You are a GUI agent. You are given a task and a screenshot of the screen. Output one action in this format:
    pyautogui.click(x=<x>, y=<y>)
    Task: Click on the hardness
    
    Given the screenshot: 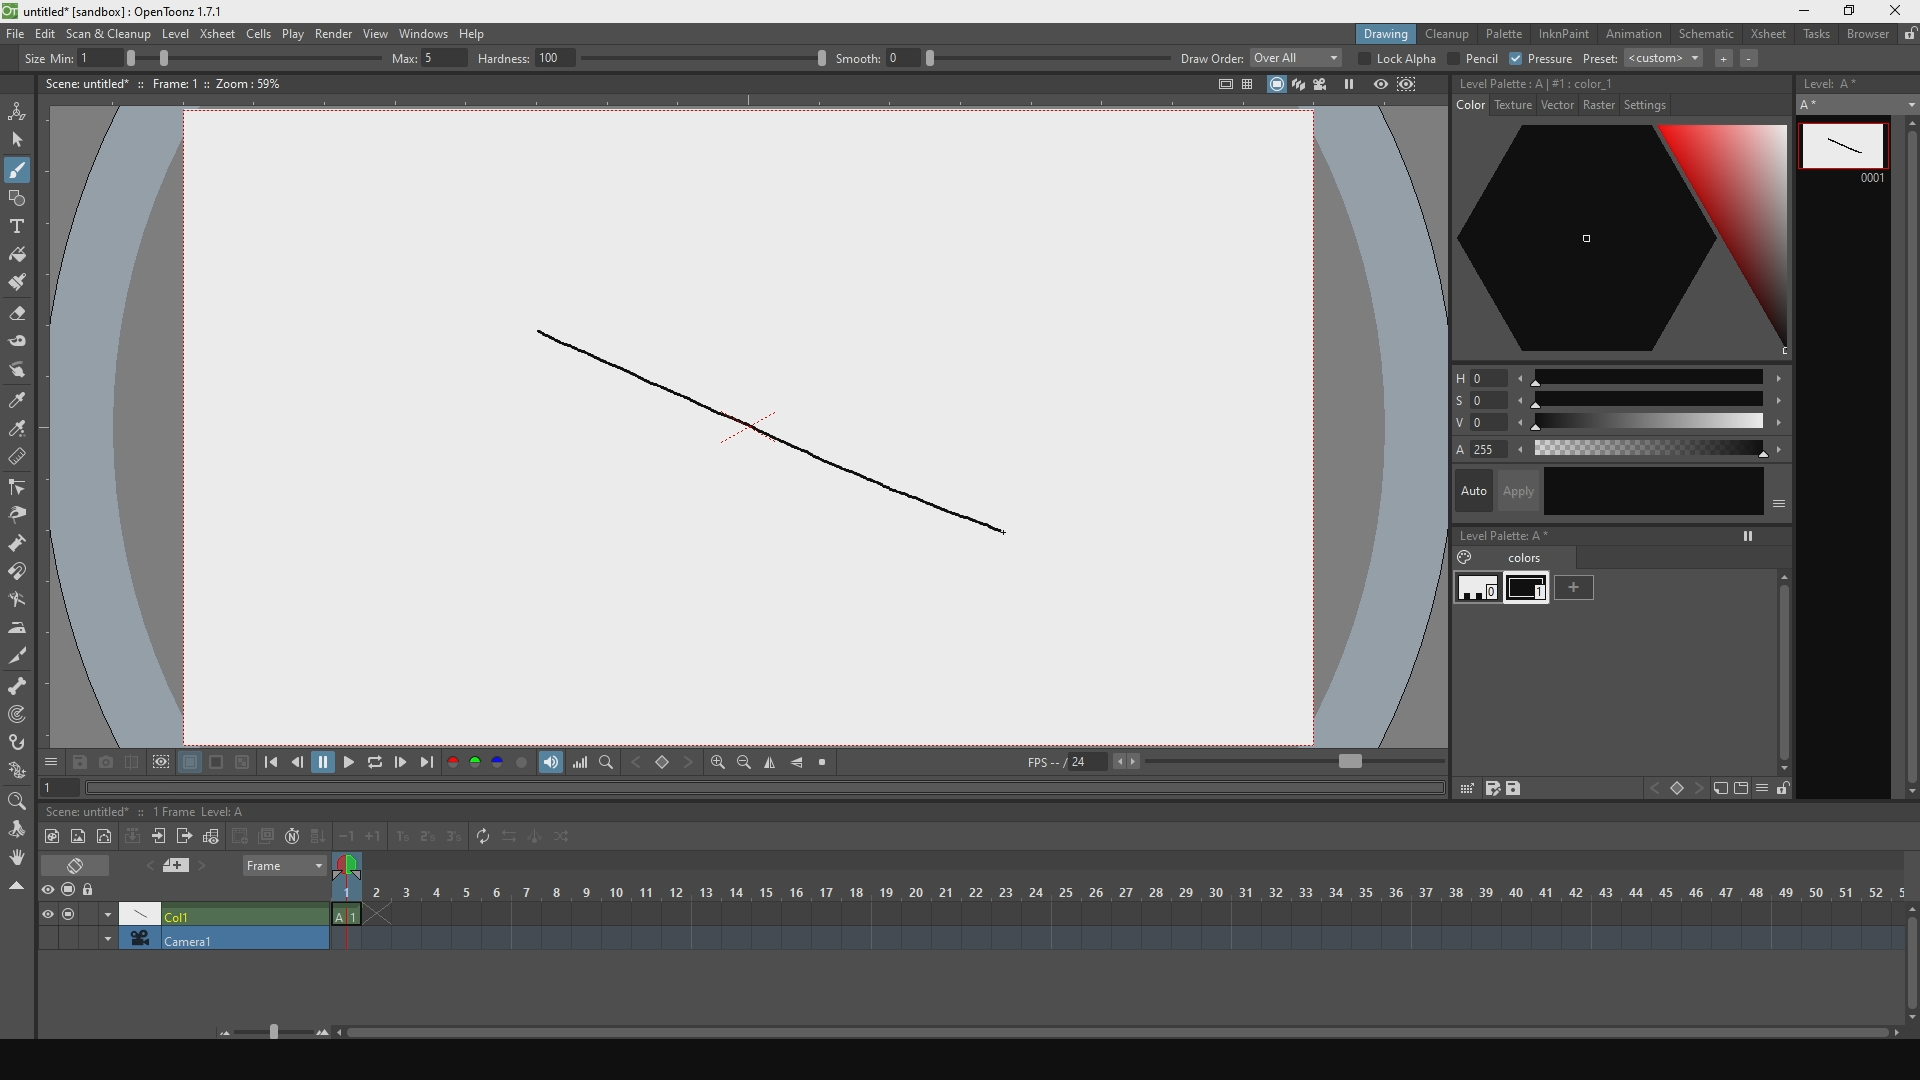 What is the action you would take?
    pyautogui.click(x=648, y=58)
    